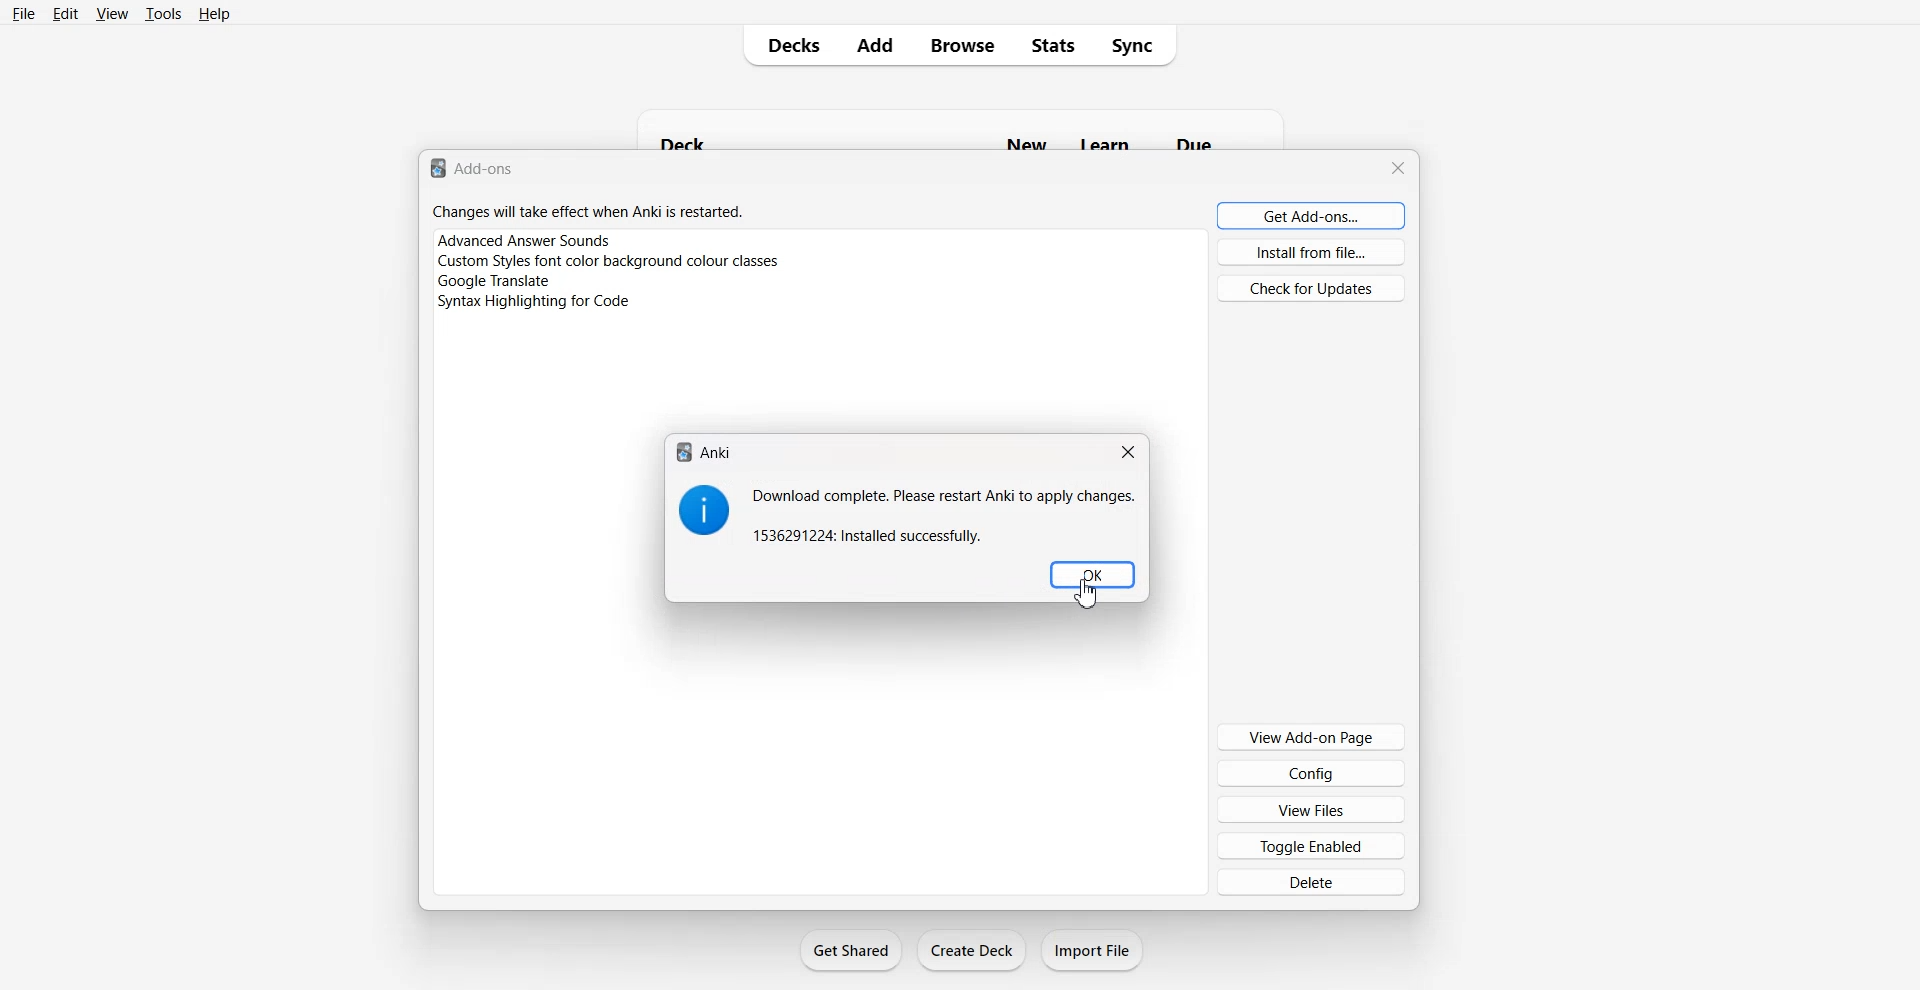  I want to click on Close, so click(1128, 453).